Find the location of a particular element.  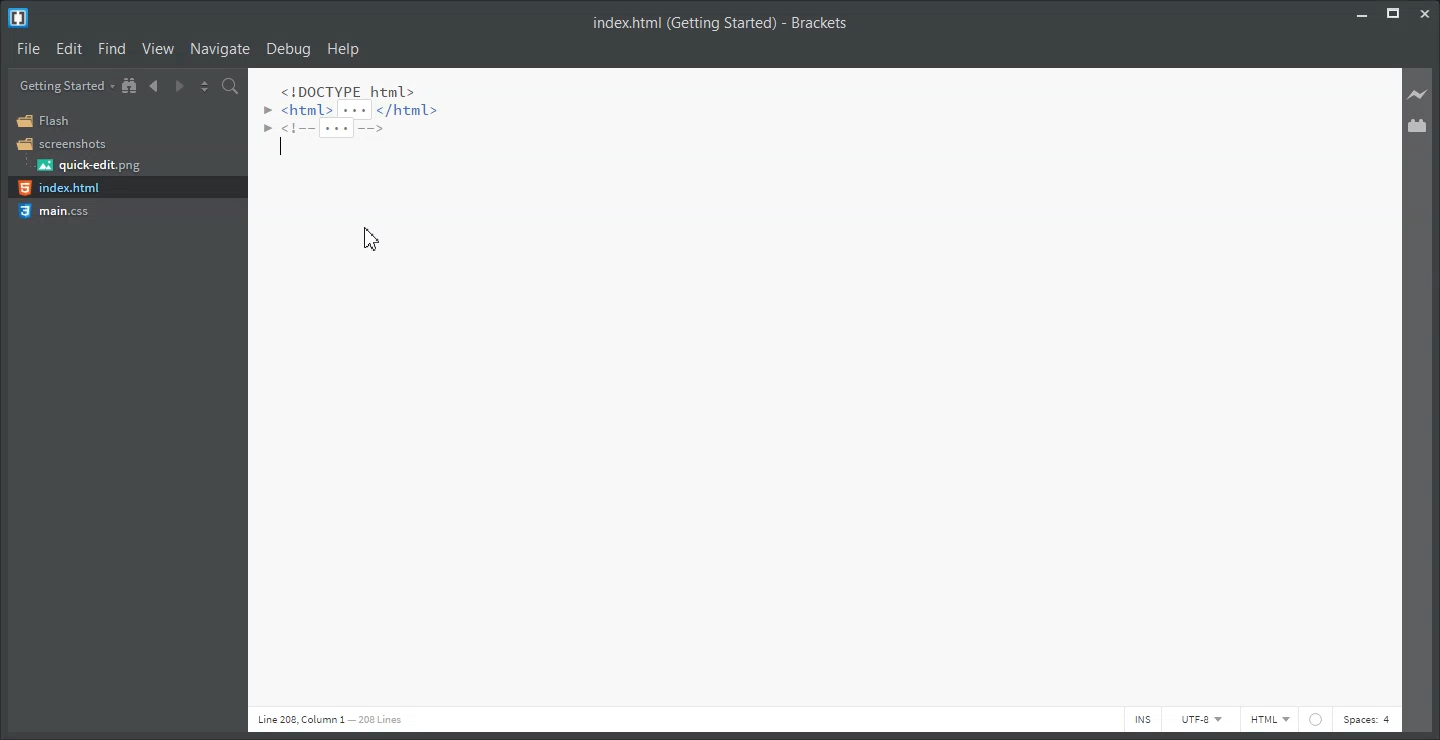

Navigate Backward is located at coordinates (155, 86).